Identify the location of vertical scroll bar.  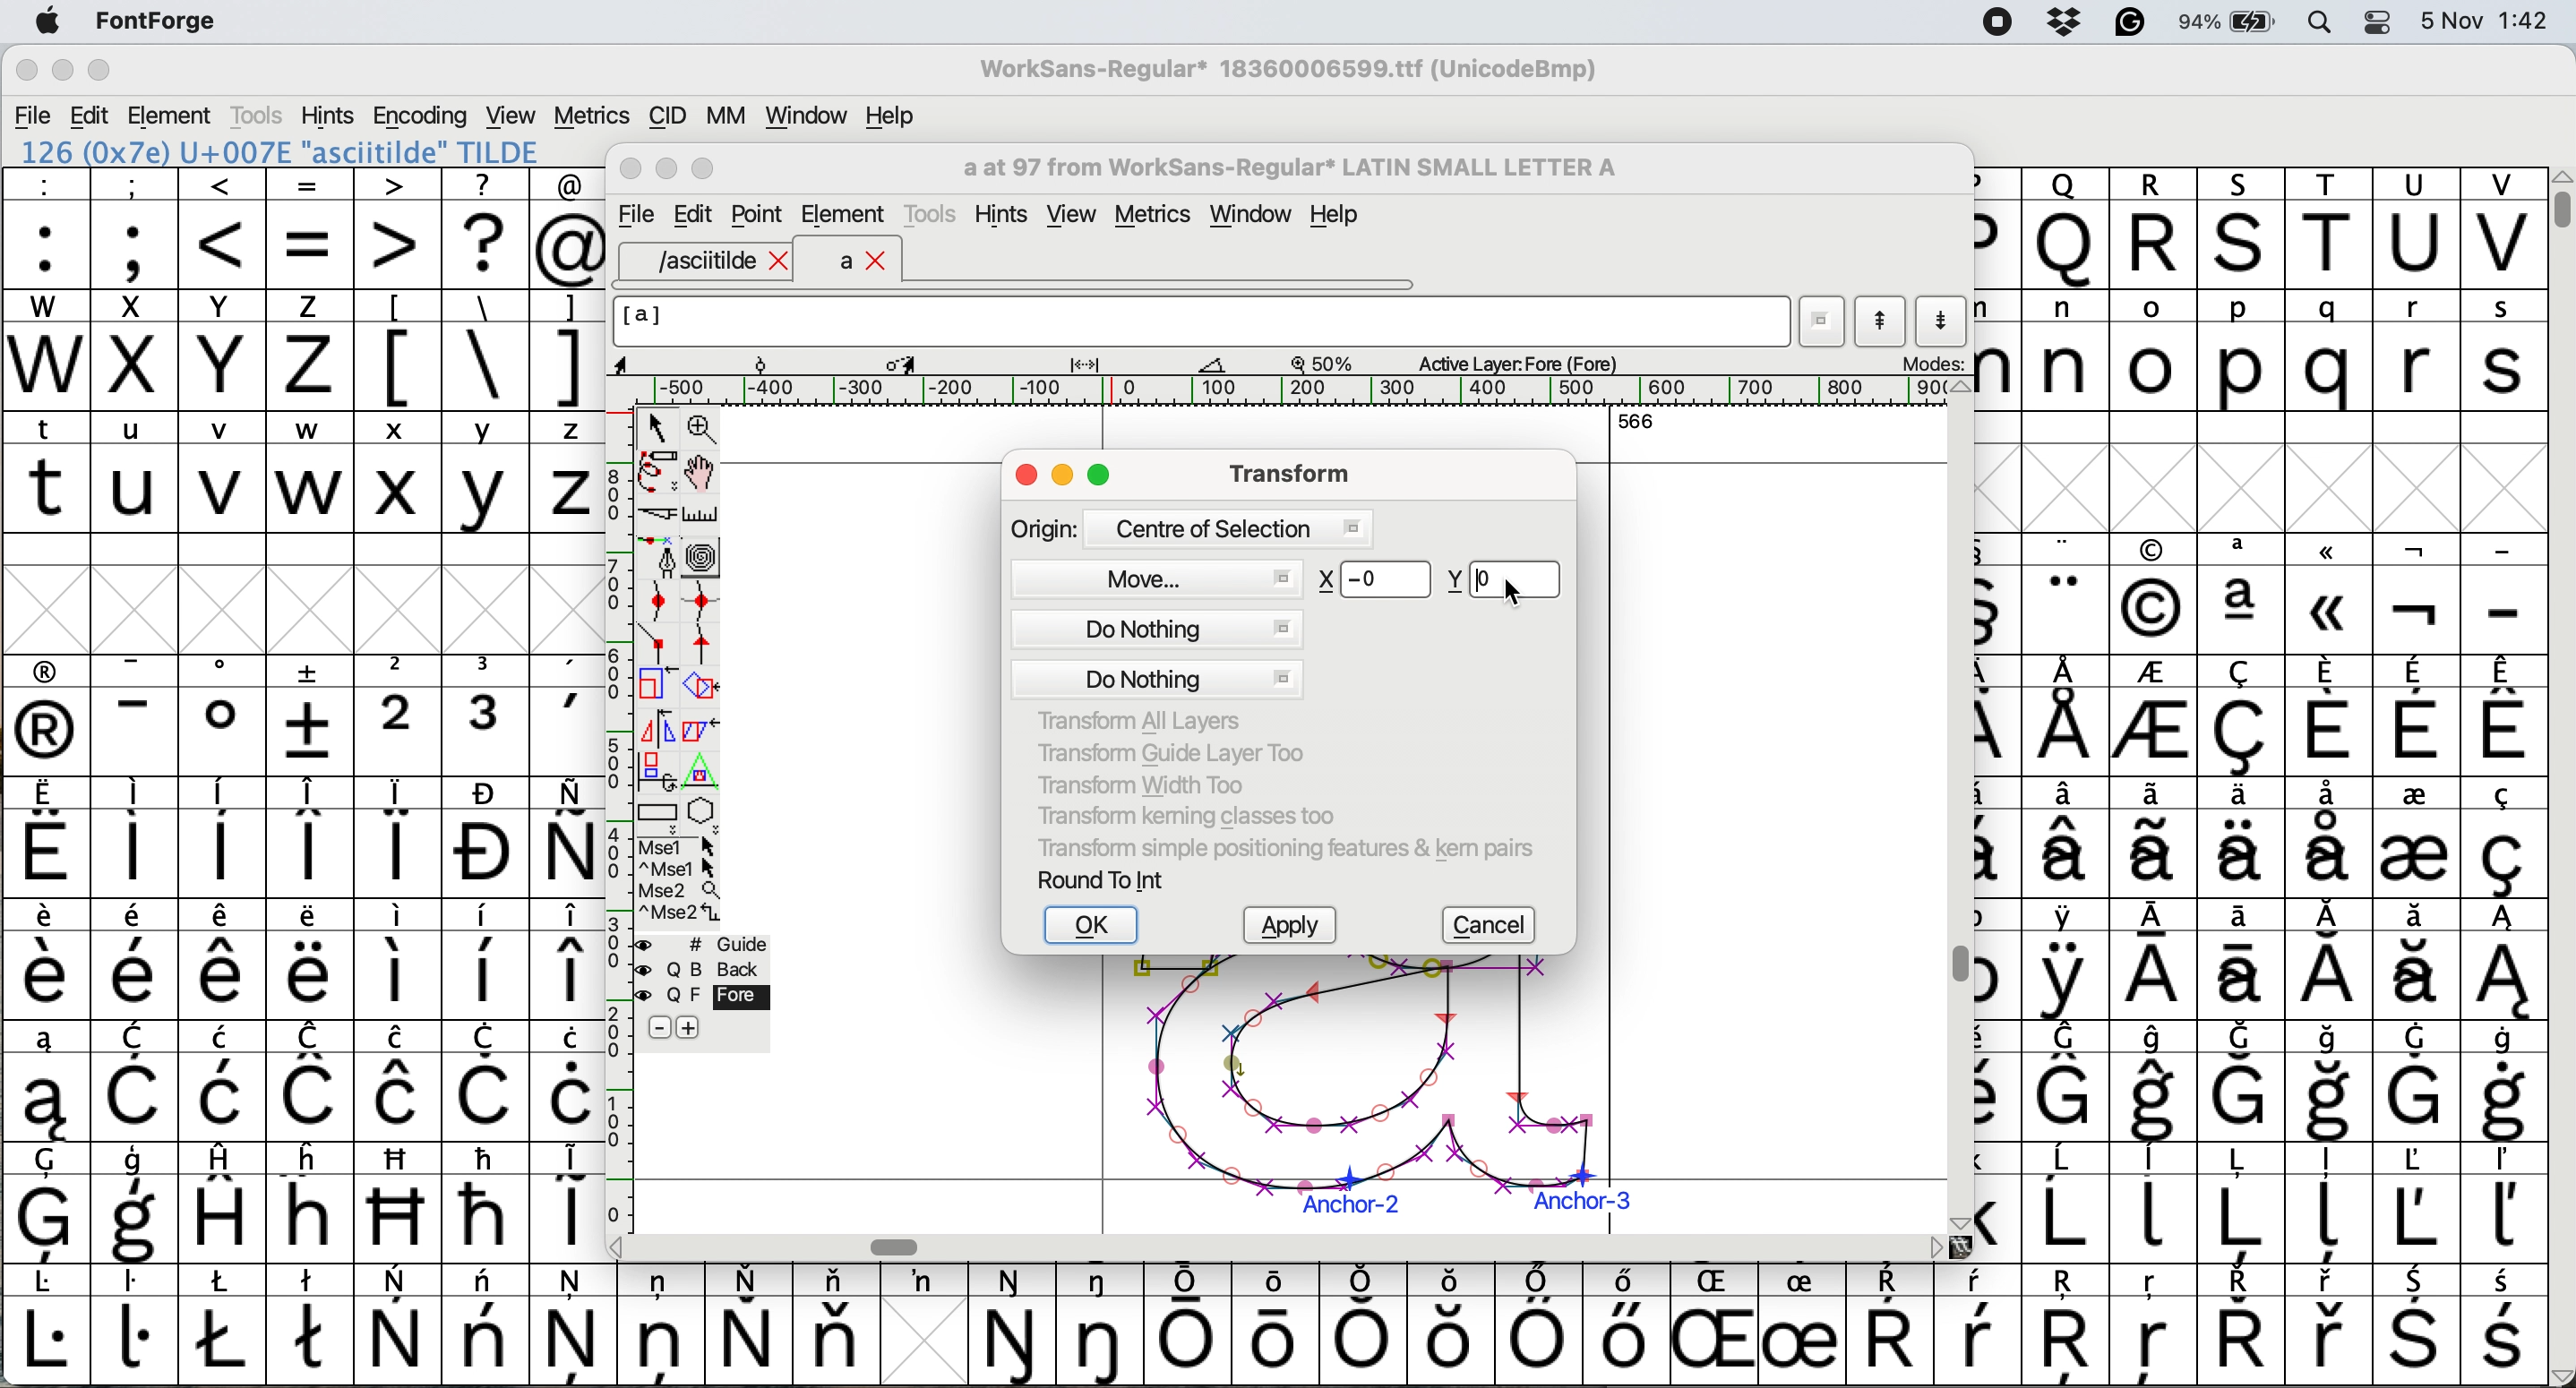
(2558, 200).